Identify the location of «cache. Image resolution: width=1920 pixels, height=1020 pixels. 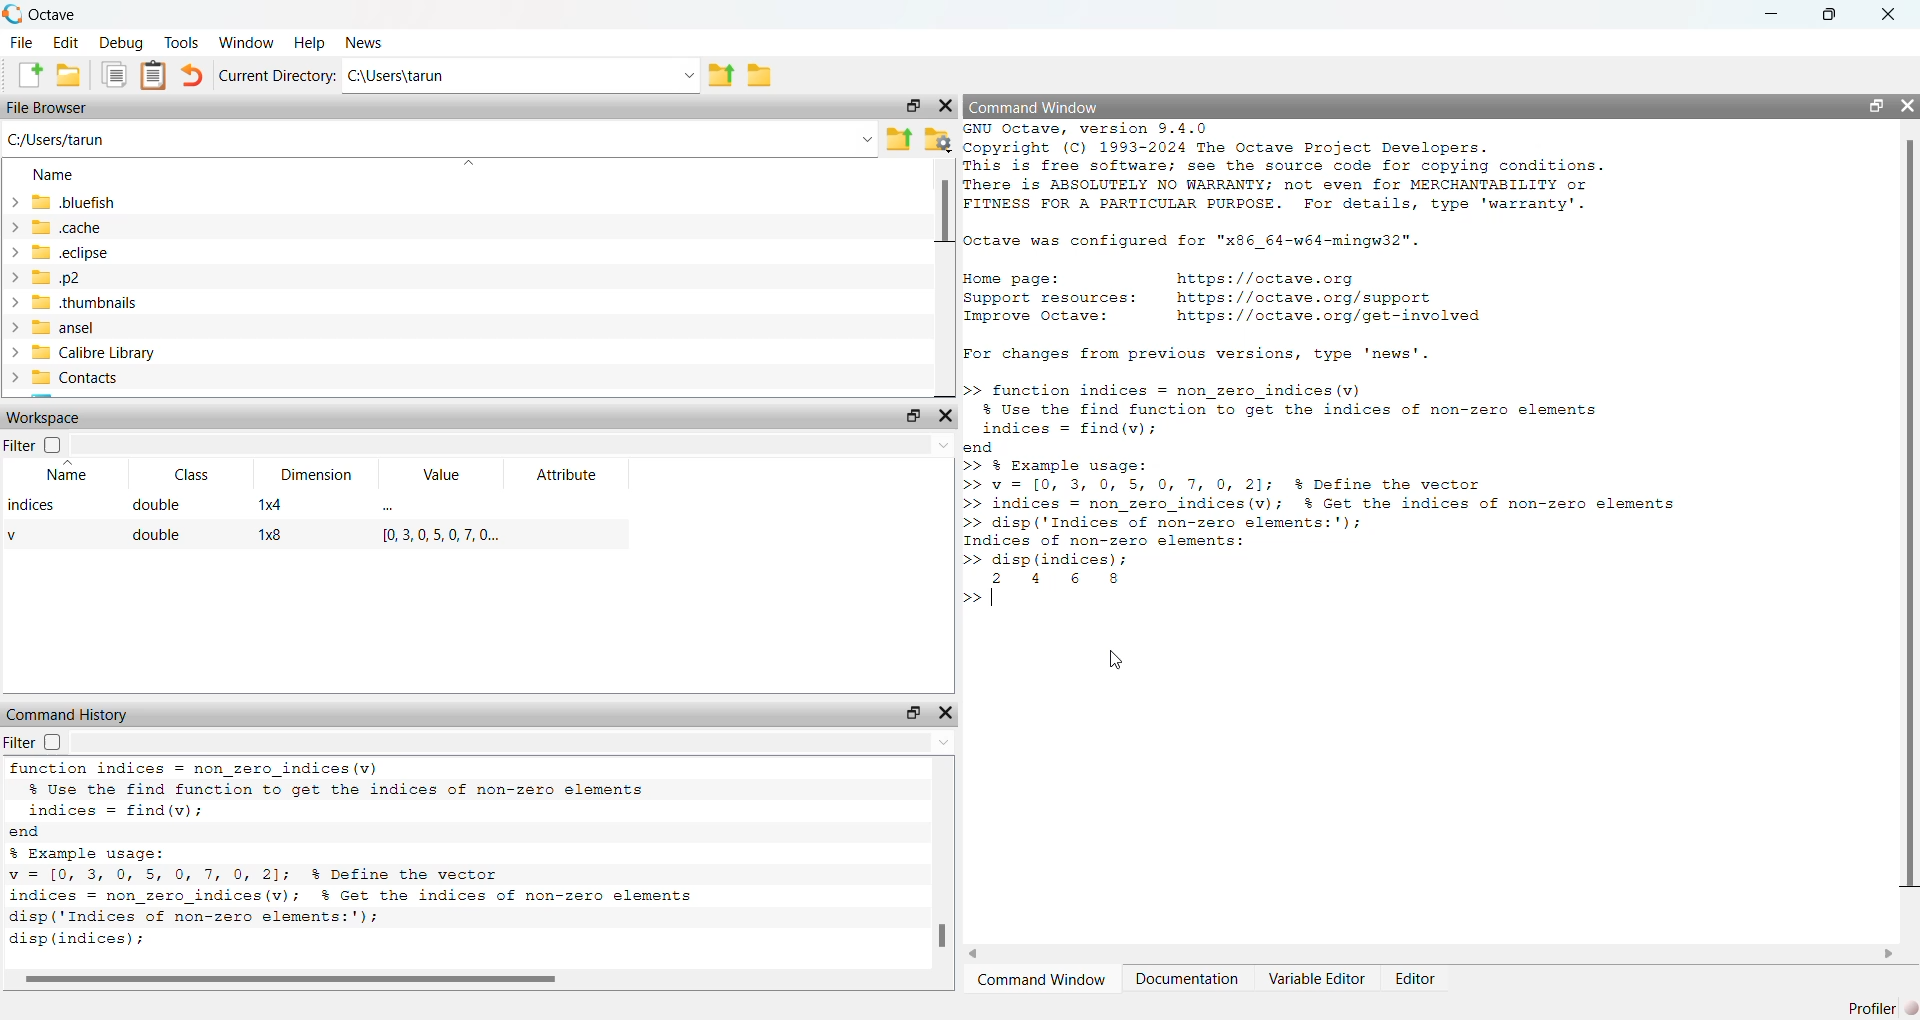
(53, 227).